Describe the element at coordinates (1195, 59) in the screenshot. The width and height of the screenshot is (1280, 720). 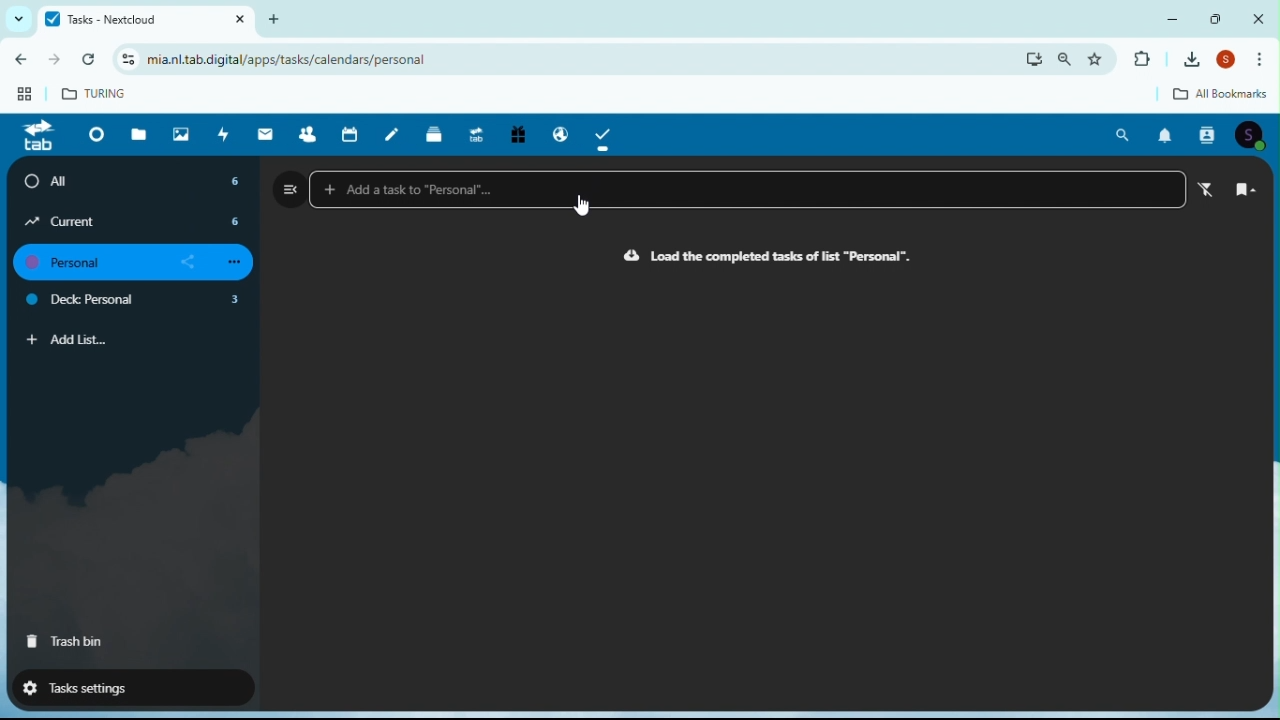
I see `Downloads` at that location.